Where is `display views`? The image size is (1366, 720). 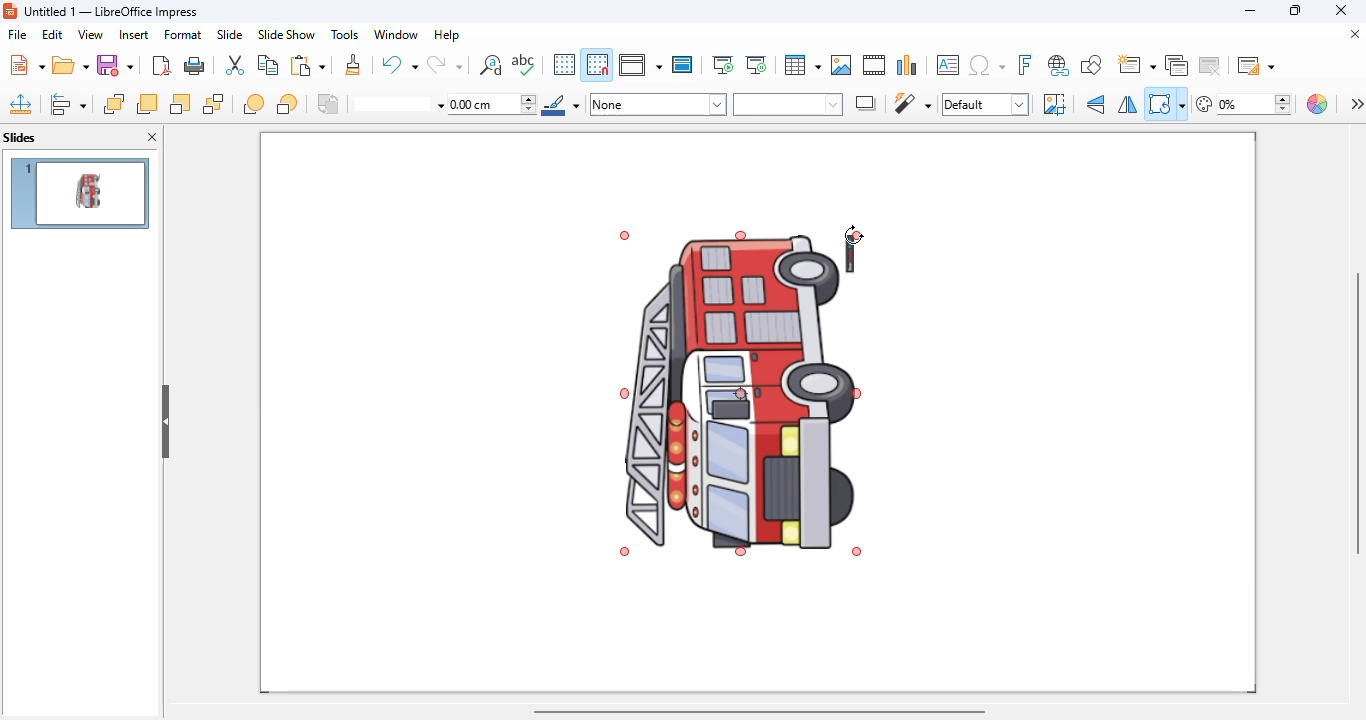
display views is located at coordinates (641, 64).